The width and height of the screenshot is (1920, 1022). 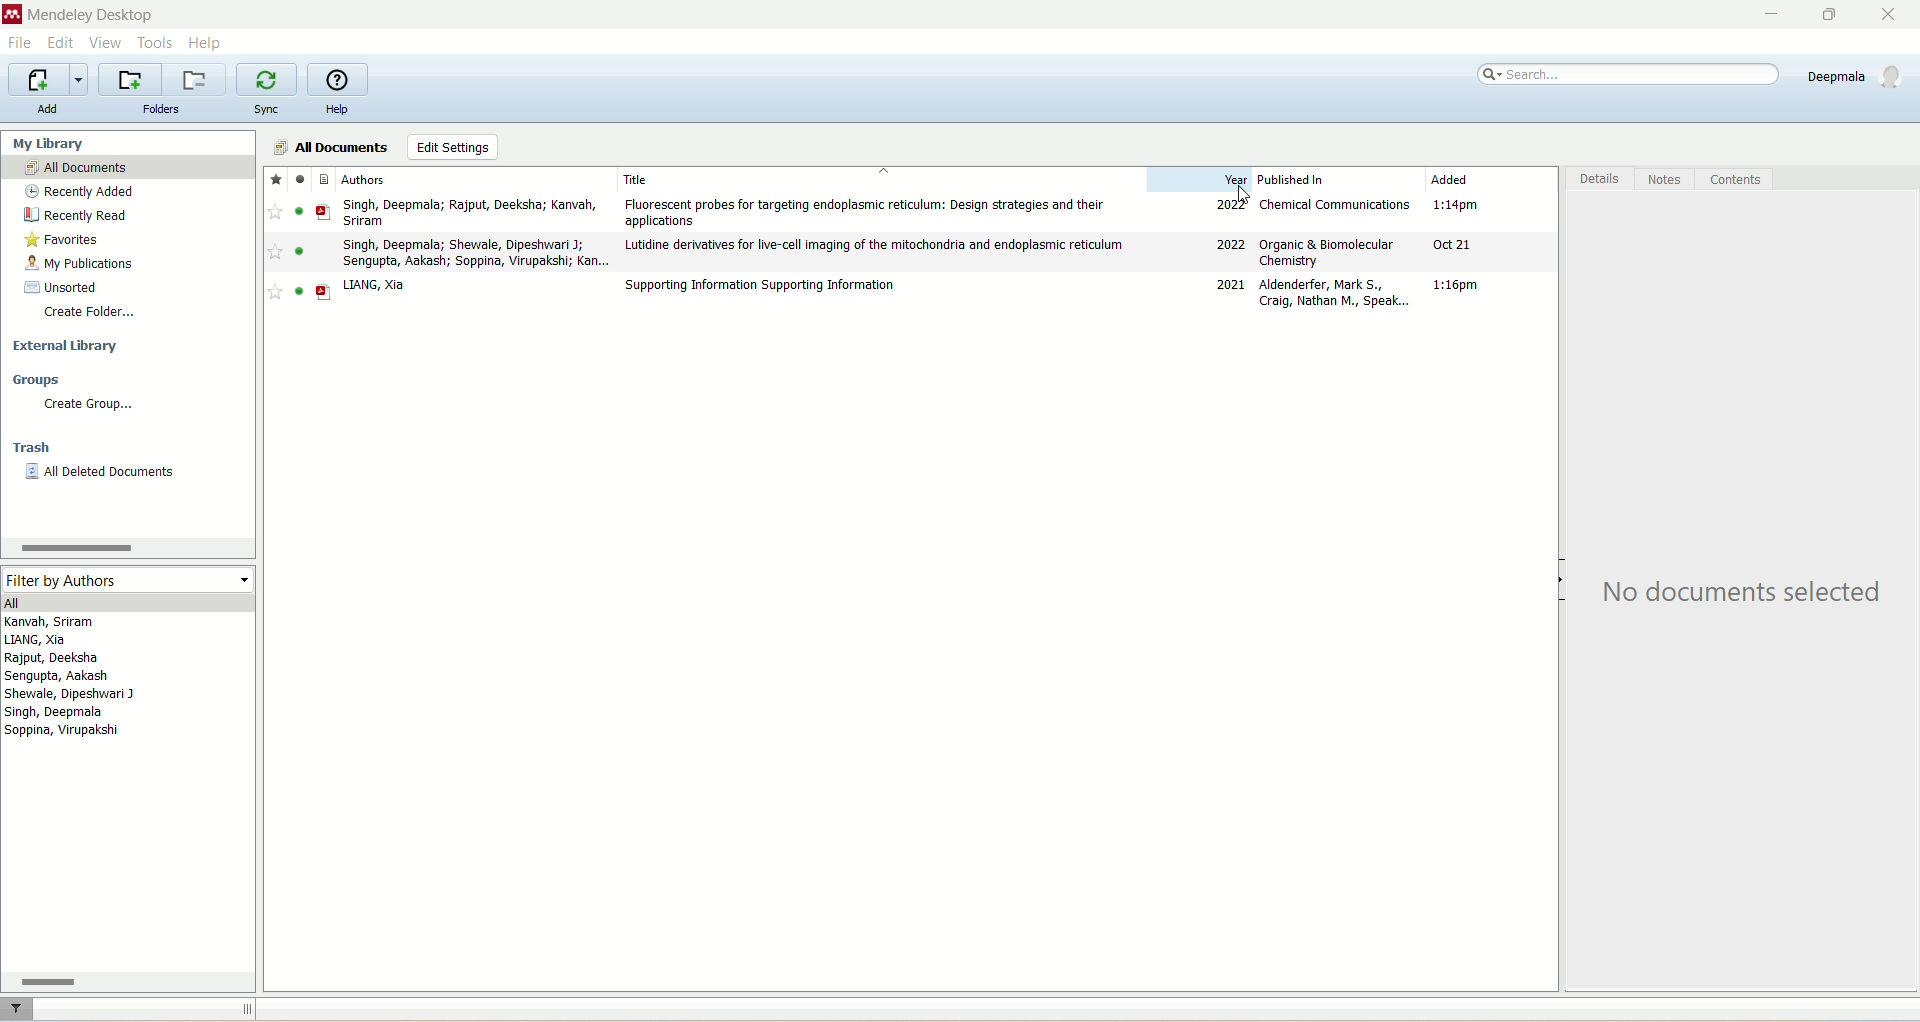 I want to click on create folder, so click(x=89, y=313).